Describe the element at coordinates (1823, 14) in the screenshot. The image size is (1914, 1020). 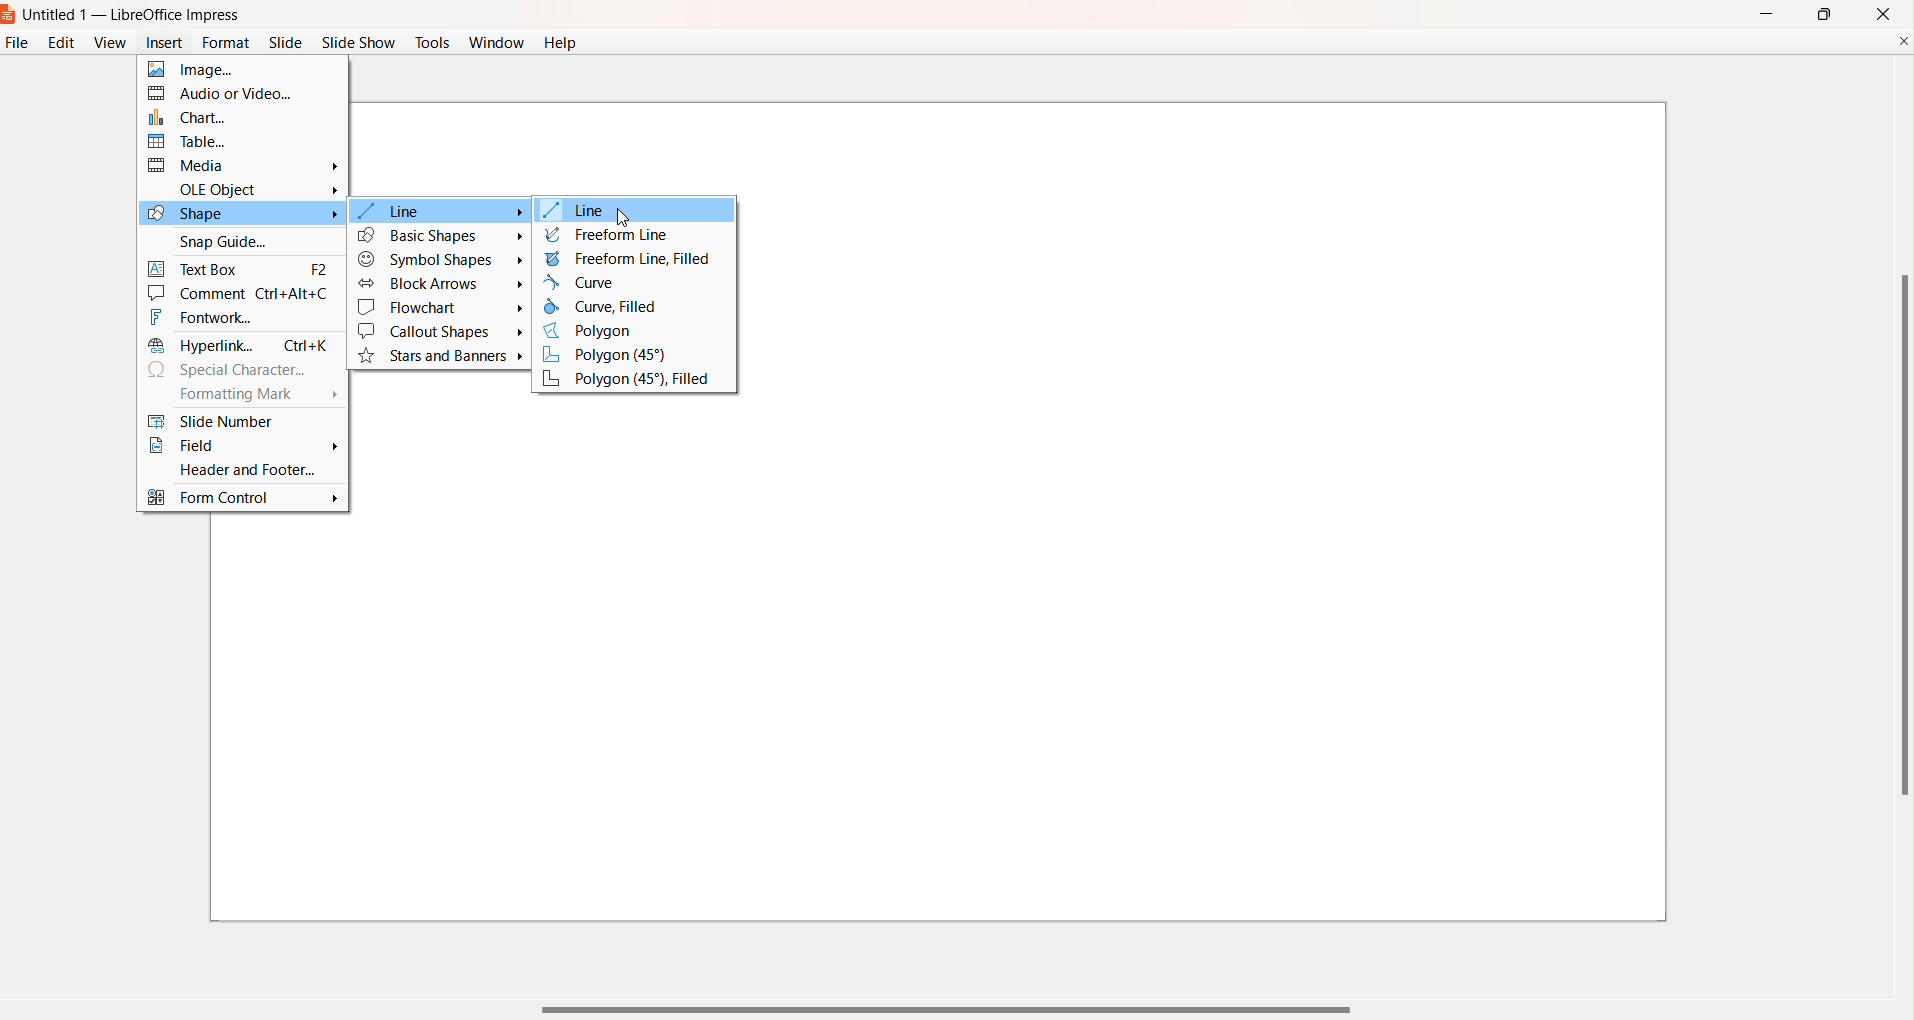
I see `maximize` at that location.